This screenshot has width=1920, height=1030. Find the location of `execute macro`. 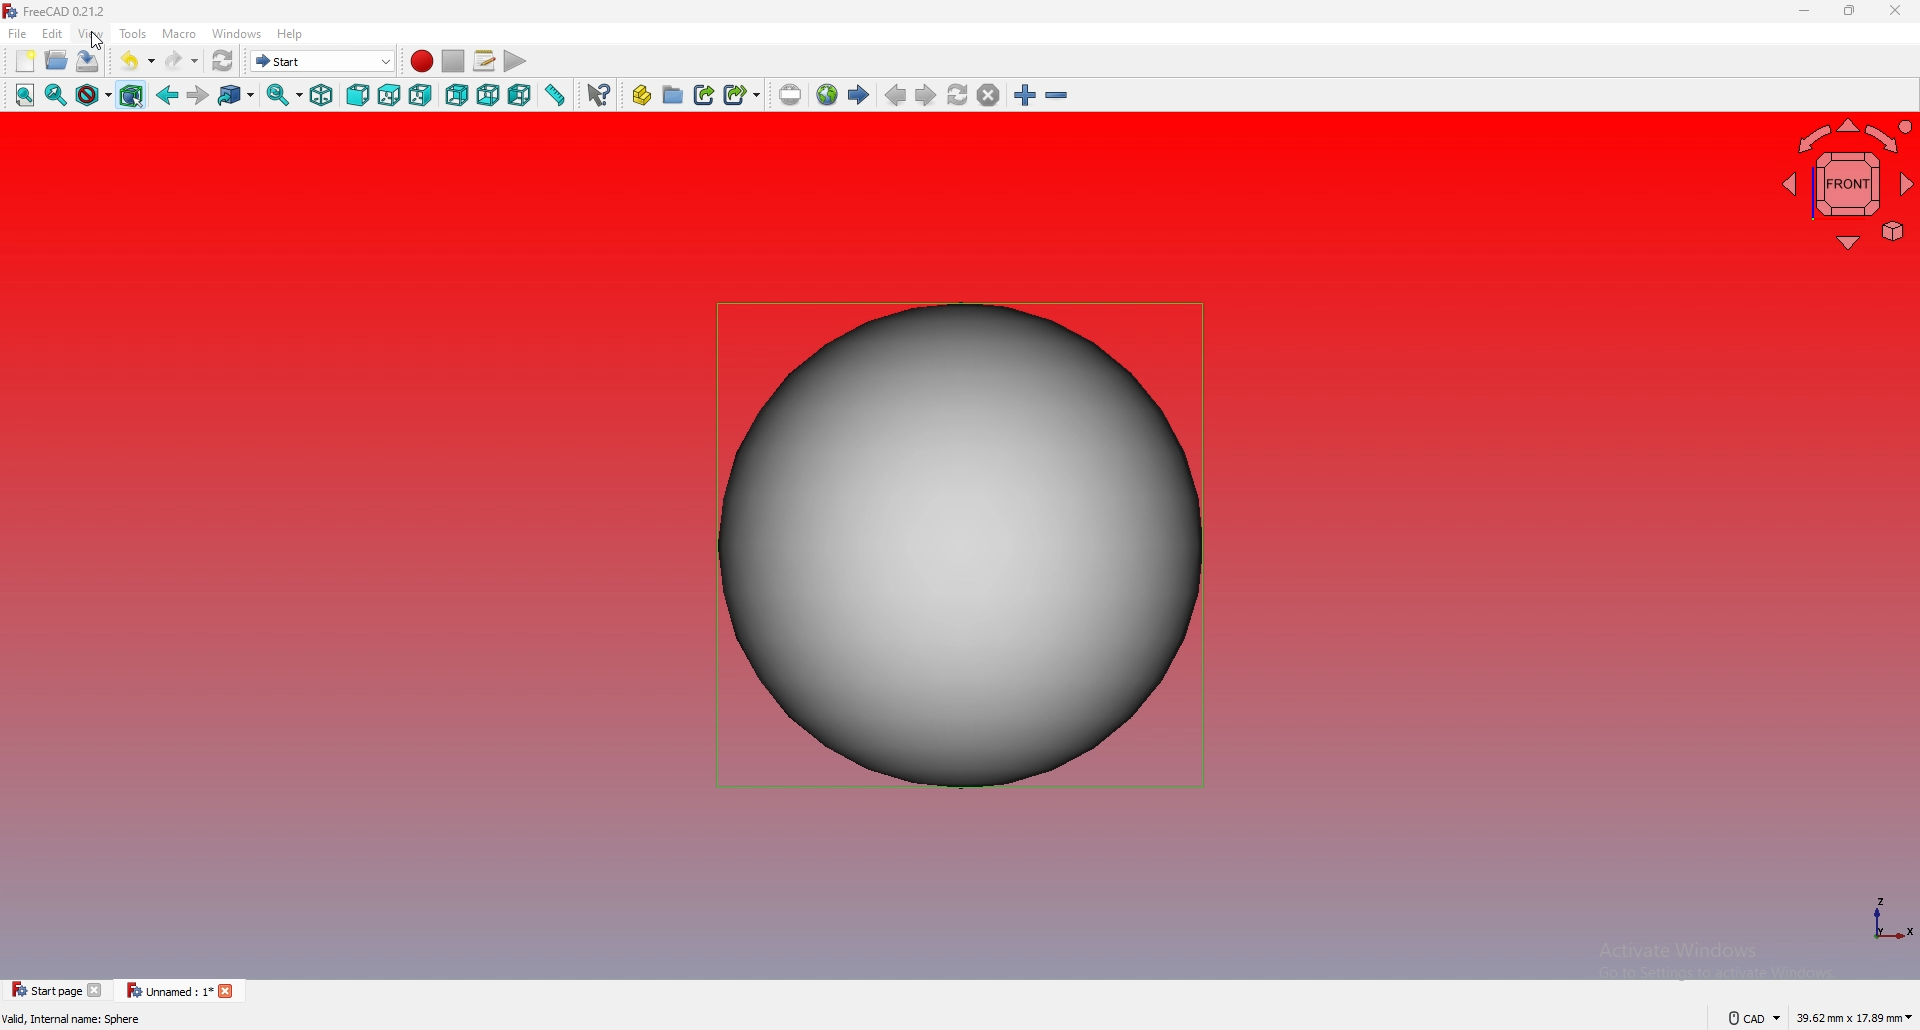

execute macro is located at coordinates (515, 61).